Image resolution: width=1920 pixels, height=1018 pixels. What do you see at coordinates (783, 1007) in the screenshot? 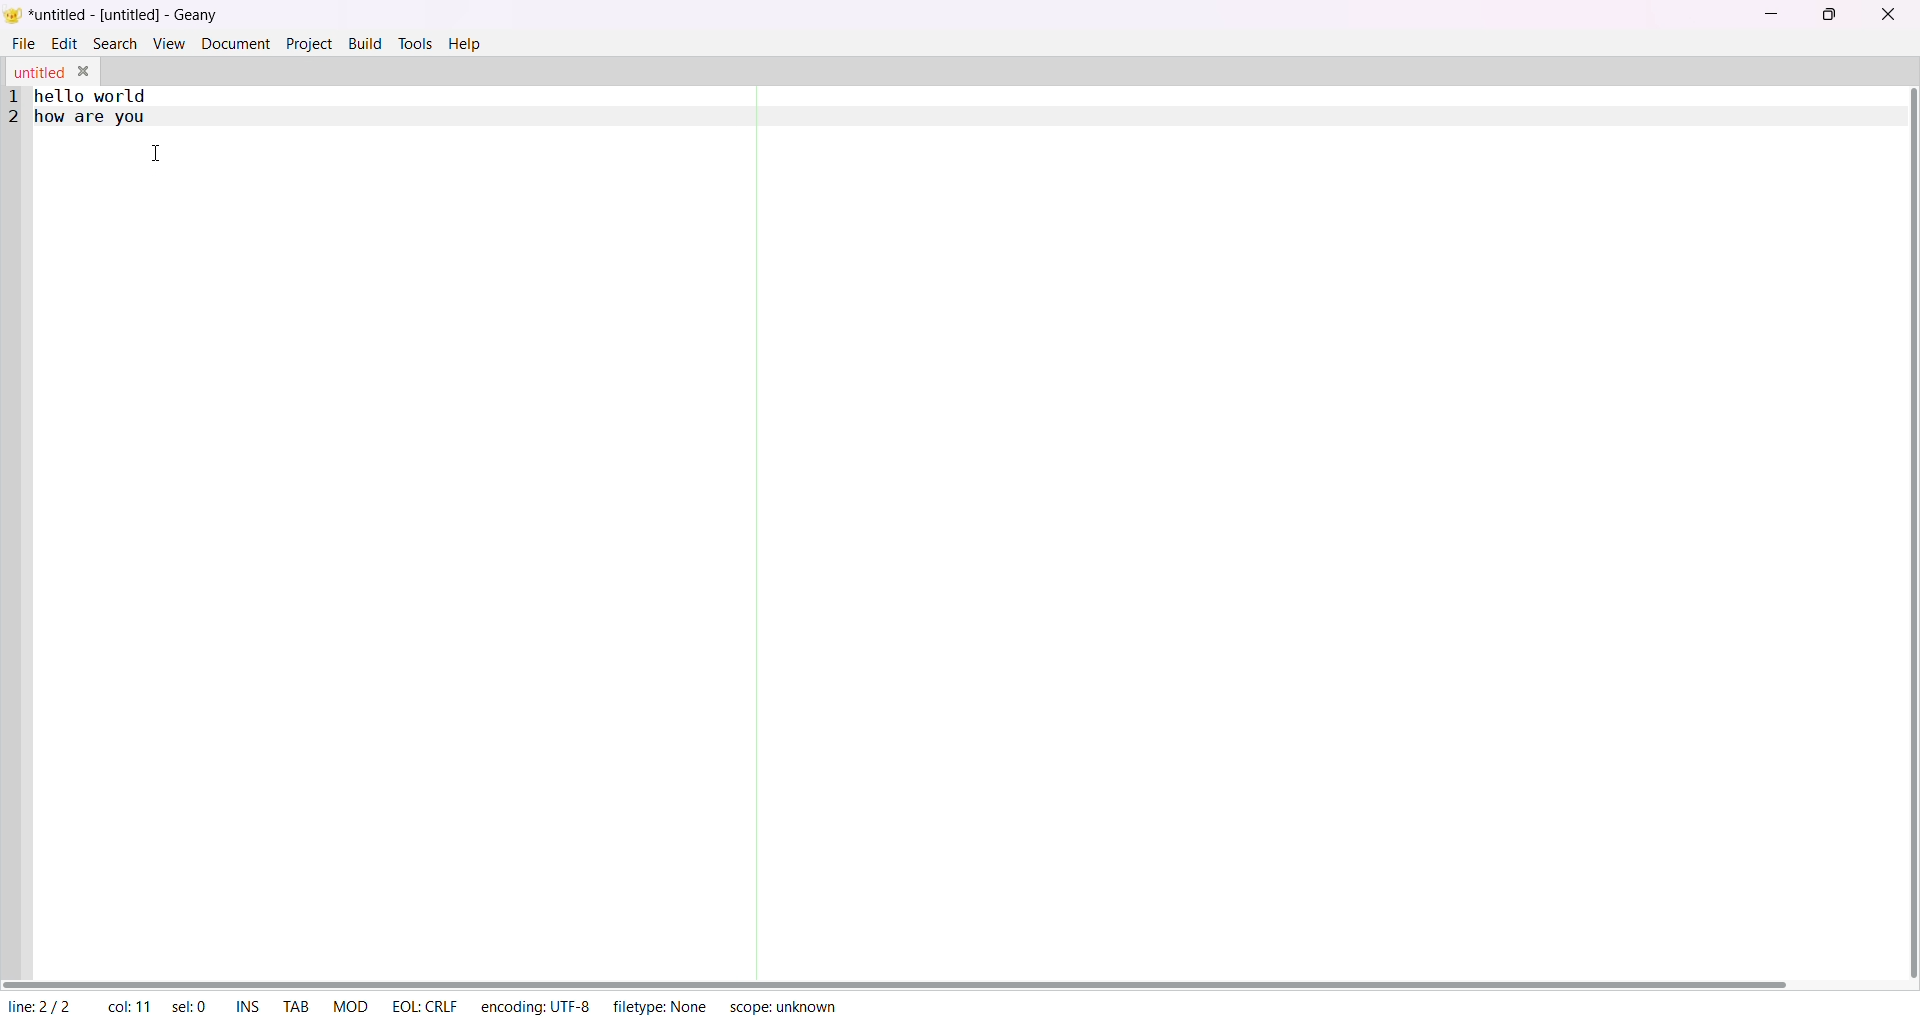
I see `scope` at bounding box center [783, 1007].